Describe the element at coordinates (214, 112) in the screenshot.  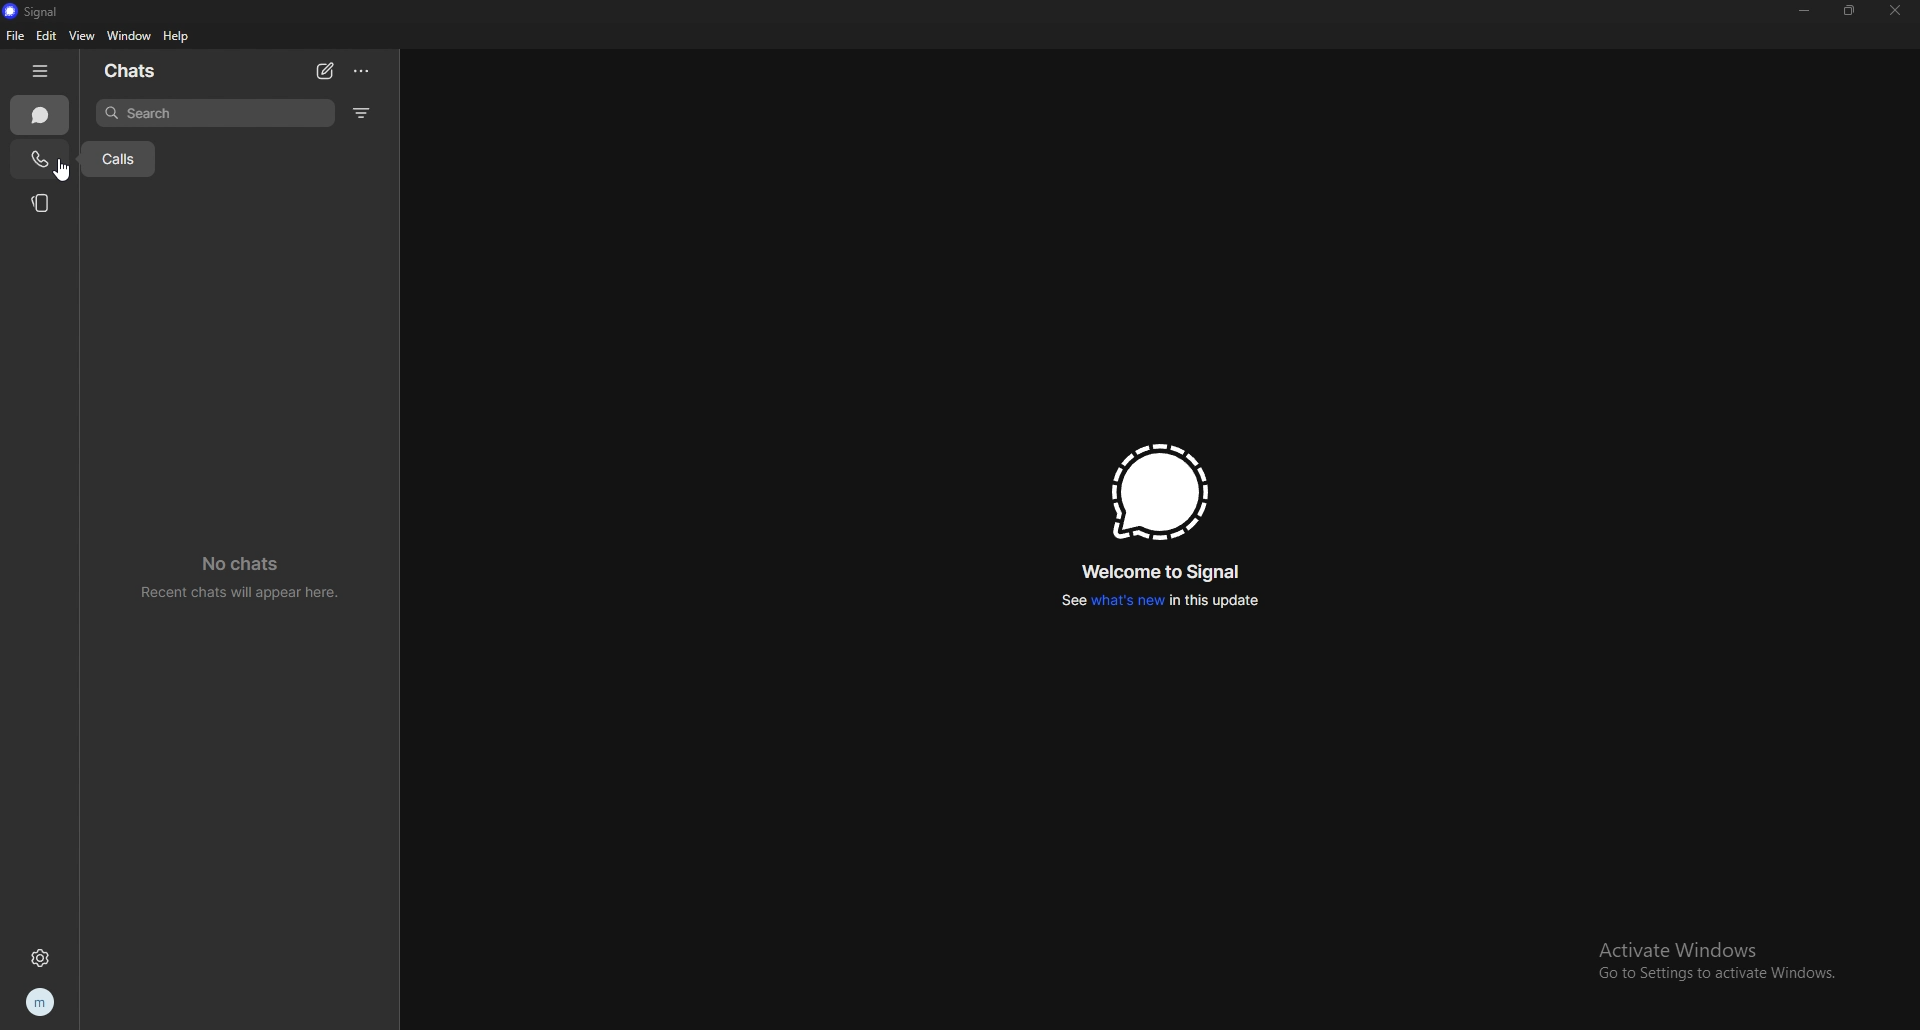
I see `search` at that location.